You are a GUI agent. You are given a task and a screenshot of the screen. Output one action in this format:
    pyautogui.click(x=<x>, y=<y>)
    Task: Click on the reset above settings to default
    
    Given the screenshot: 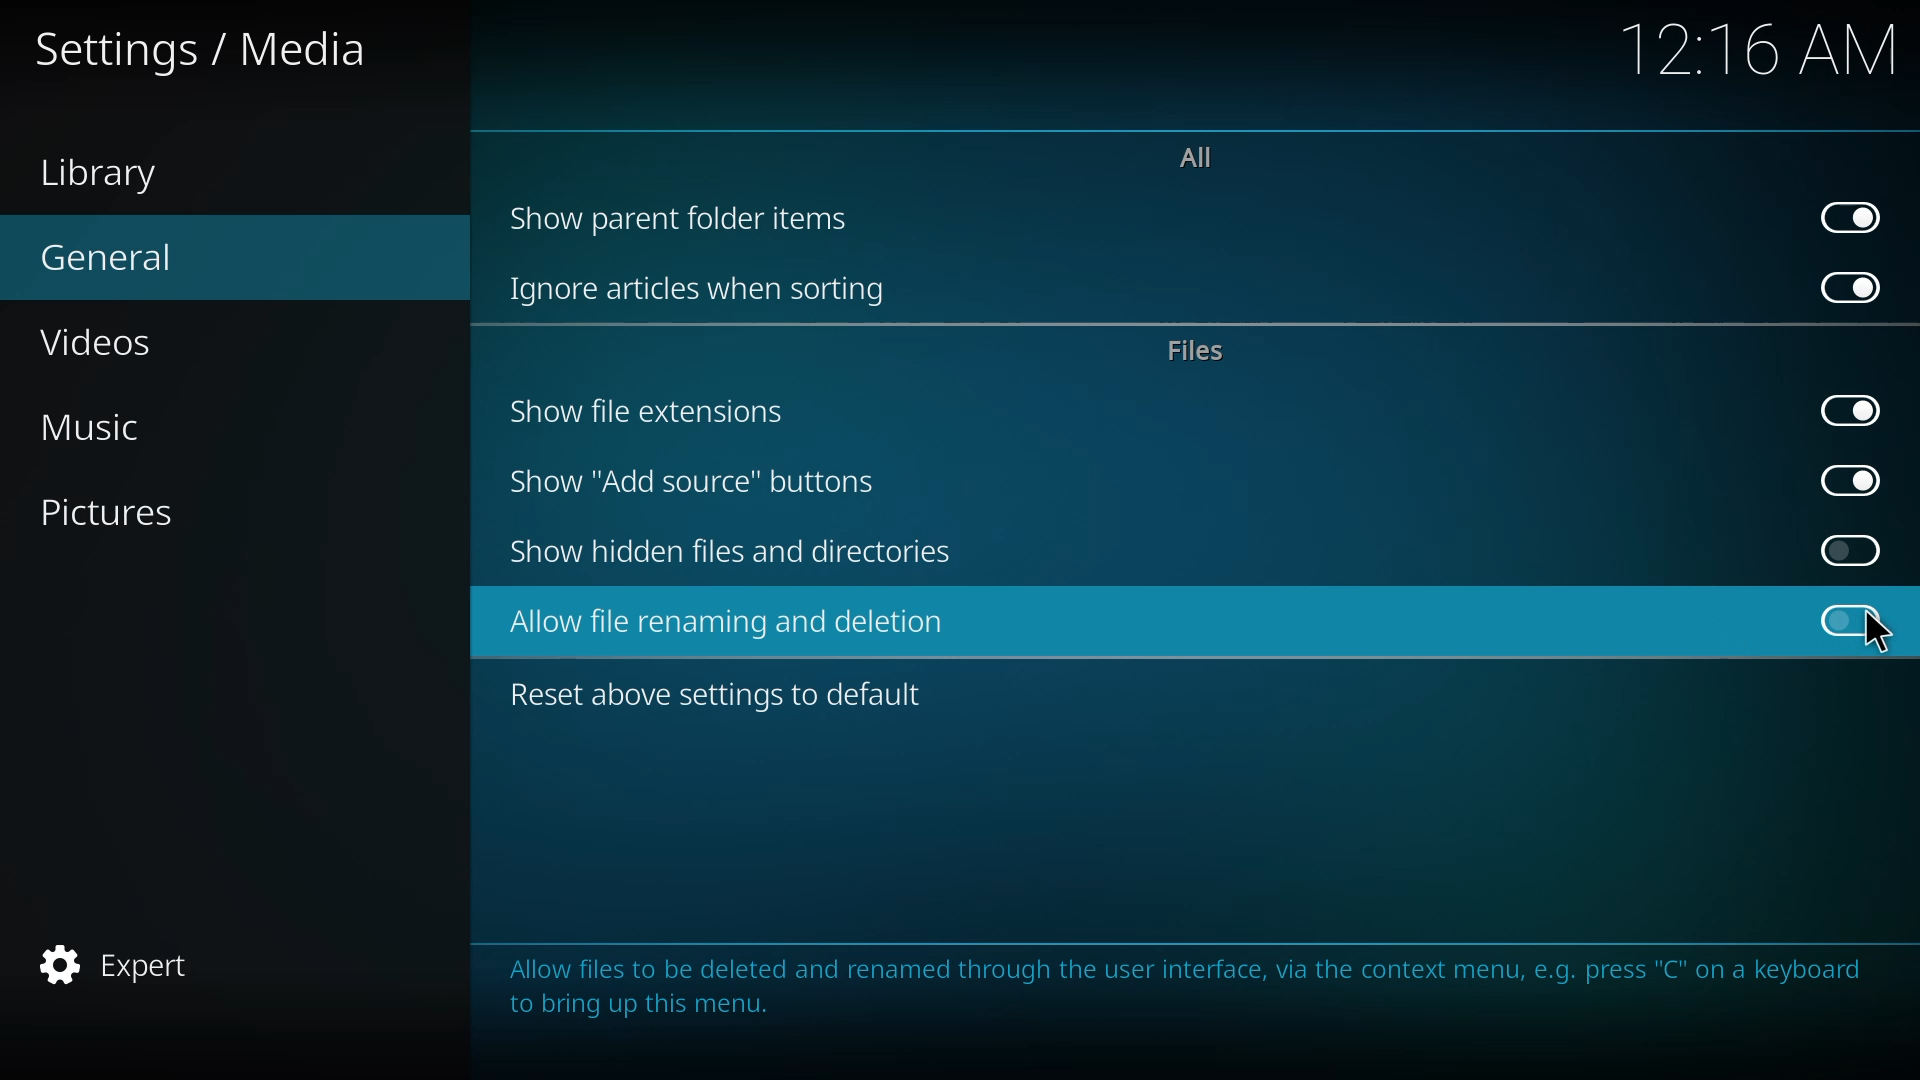 What is the action you would take?
    pyautogui.click(x=722, y=693)
    